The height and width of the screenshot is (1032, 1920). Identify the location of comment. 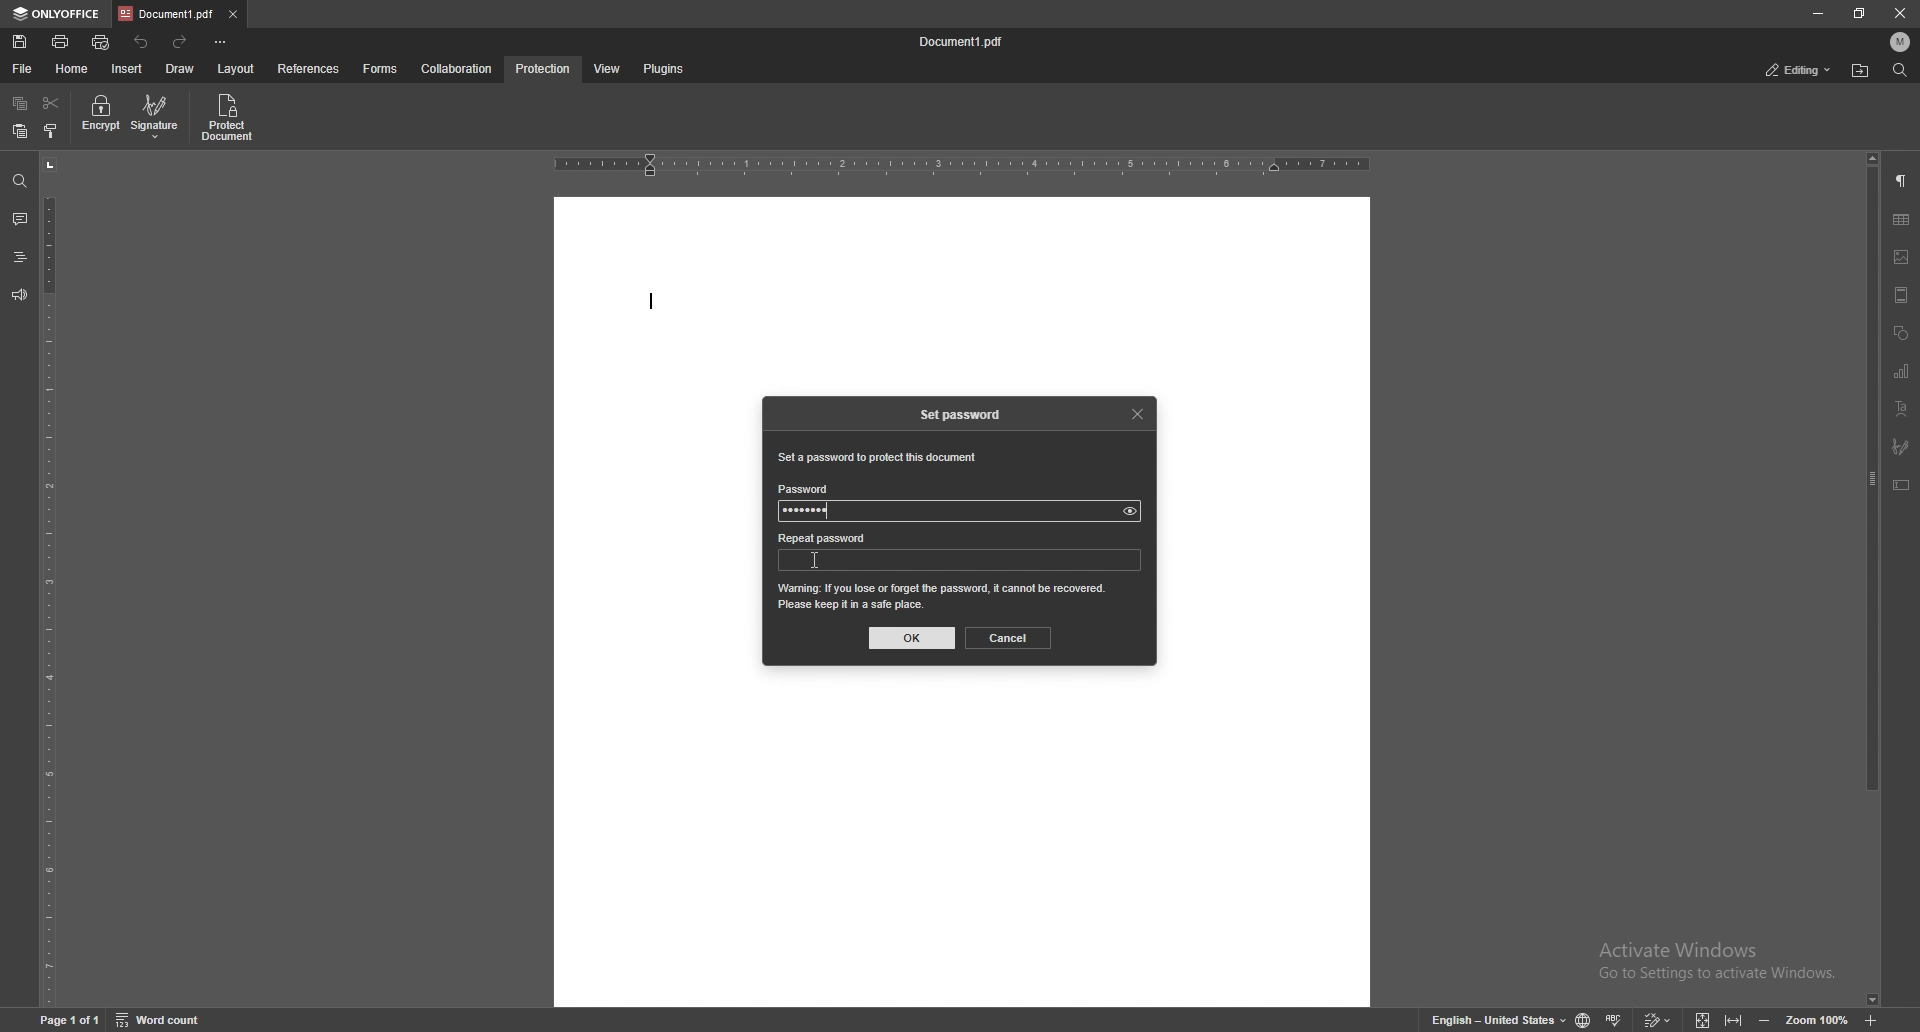
(20, 219).